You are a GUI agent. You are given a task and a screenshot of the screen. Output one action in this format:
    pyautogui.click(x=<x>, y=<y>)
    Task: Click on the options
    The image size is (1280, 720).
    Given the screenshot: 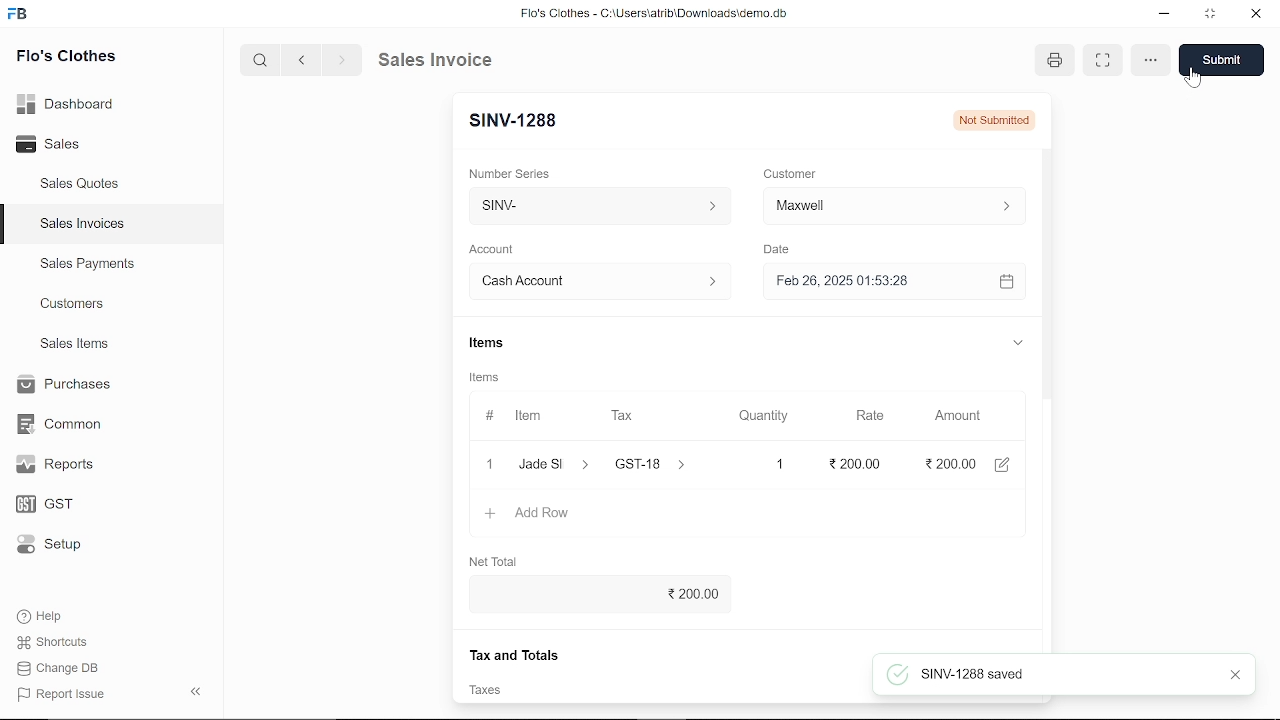 What is the action you would take?
    pyautogui.click(x=1150, y=61)
    